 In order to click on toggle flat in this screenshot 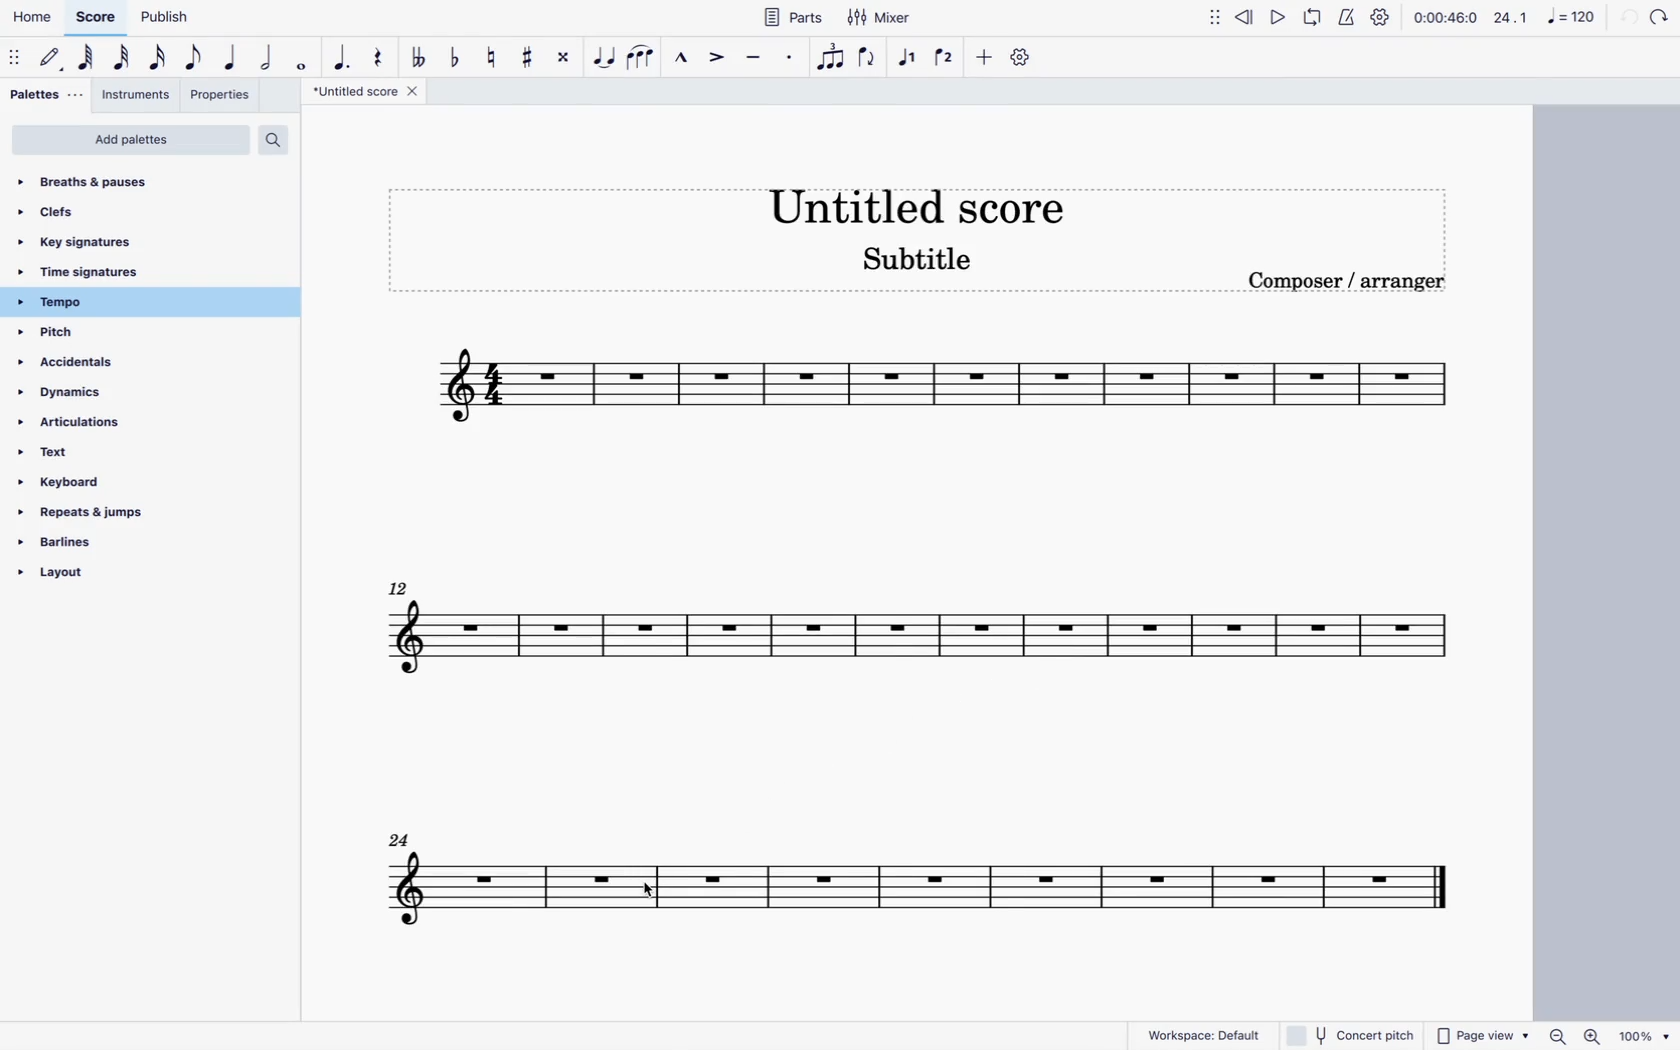, I will do `click(418, 58)`.